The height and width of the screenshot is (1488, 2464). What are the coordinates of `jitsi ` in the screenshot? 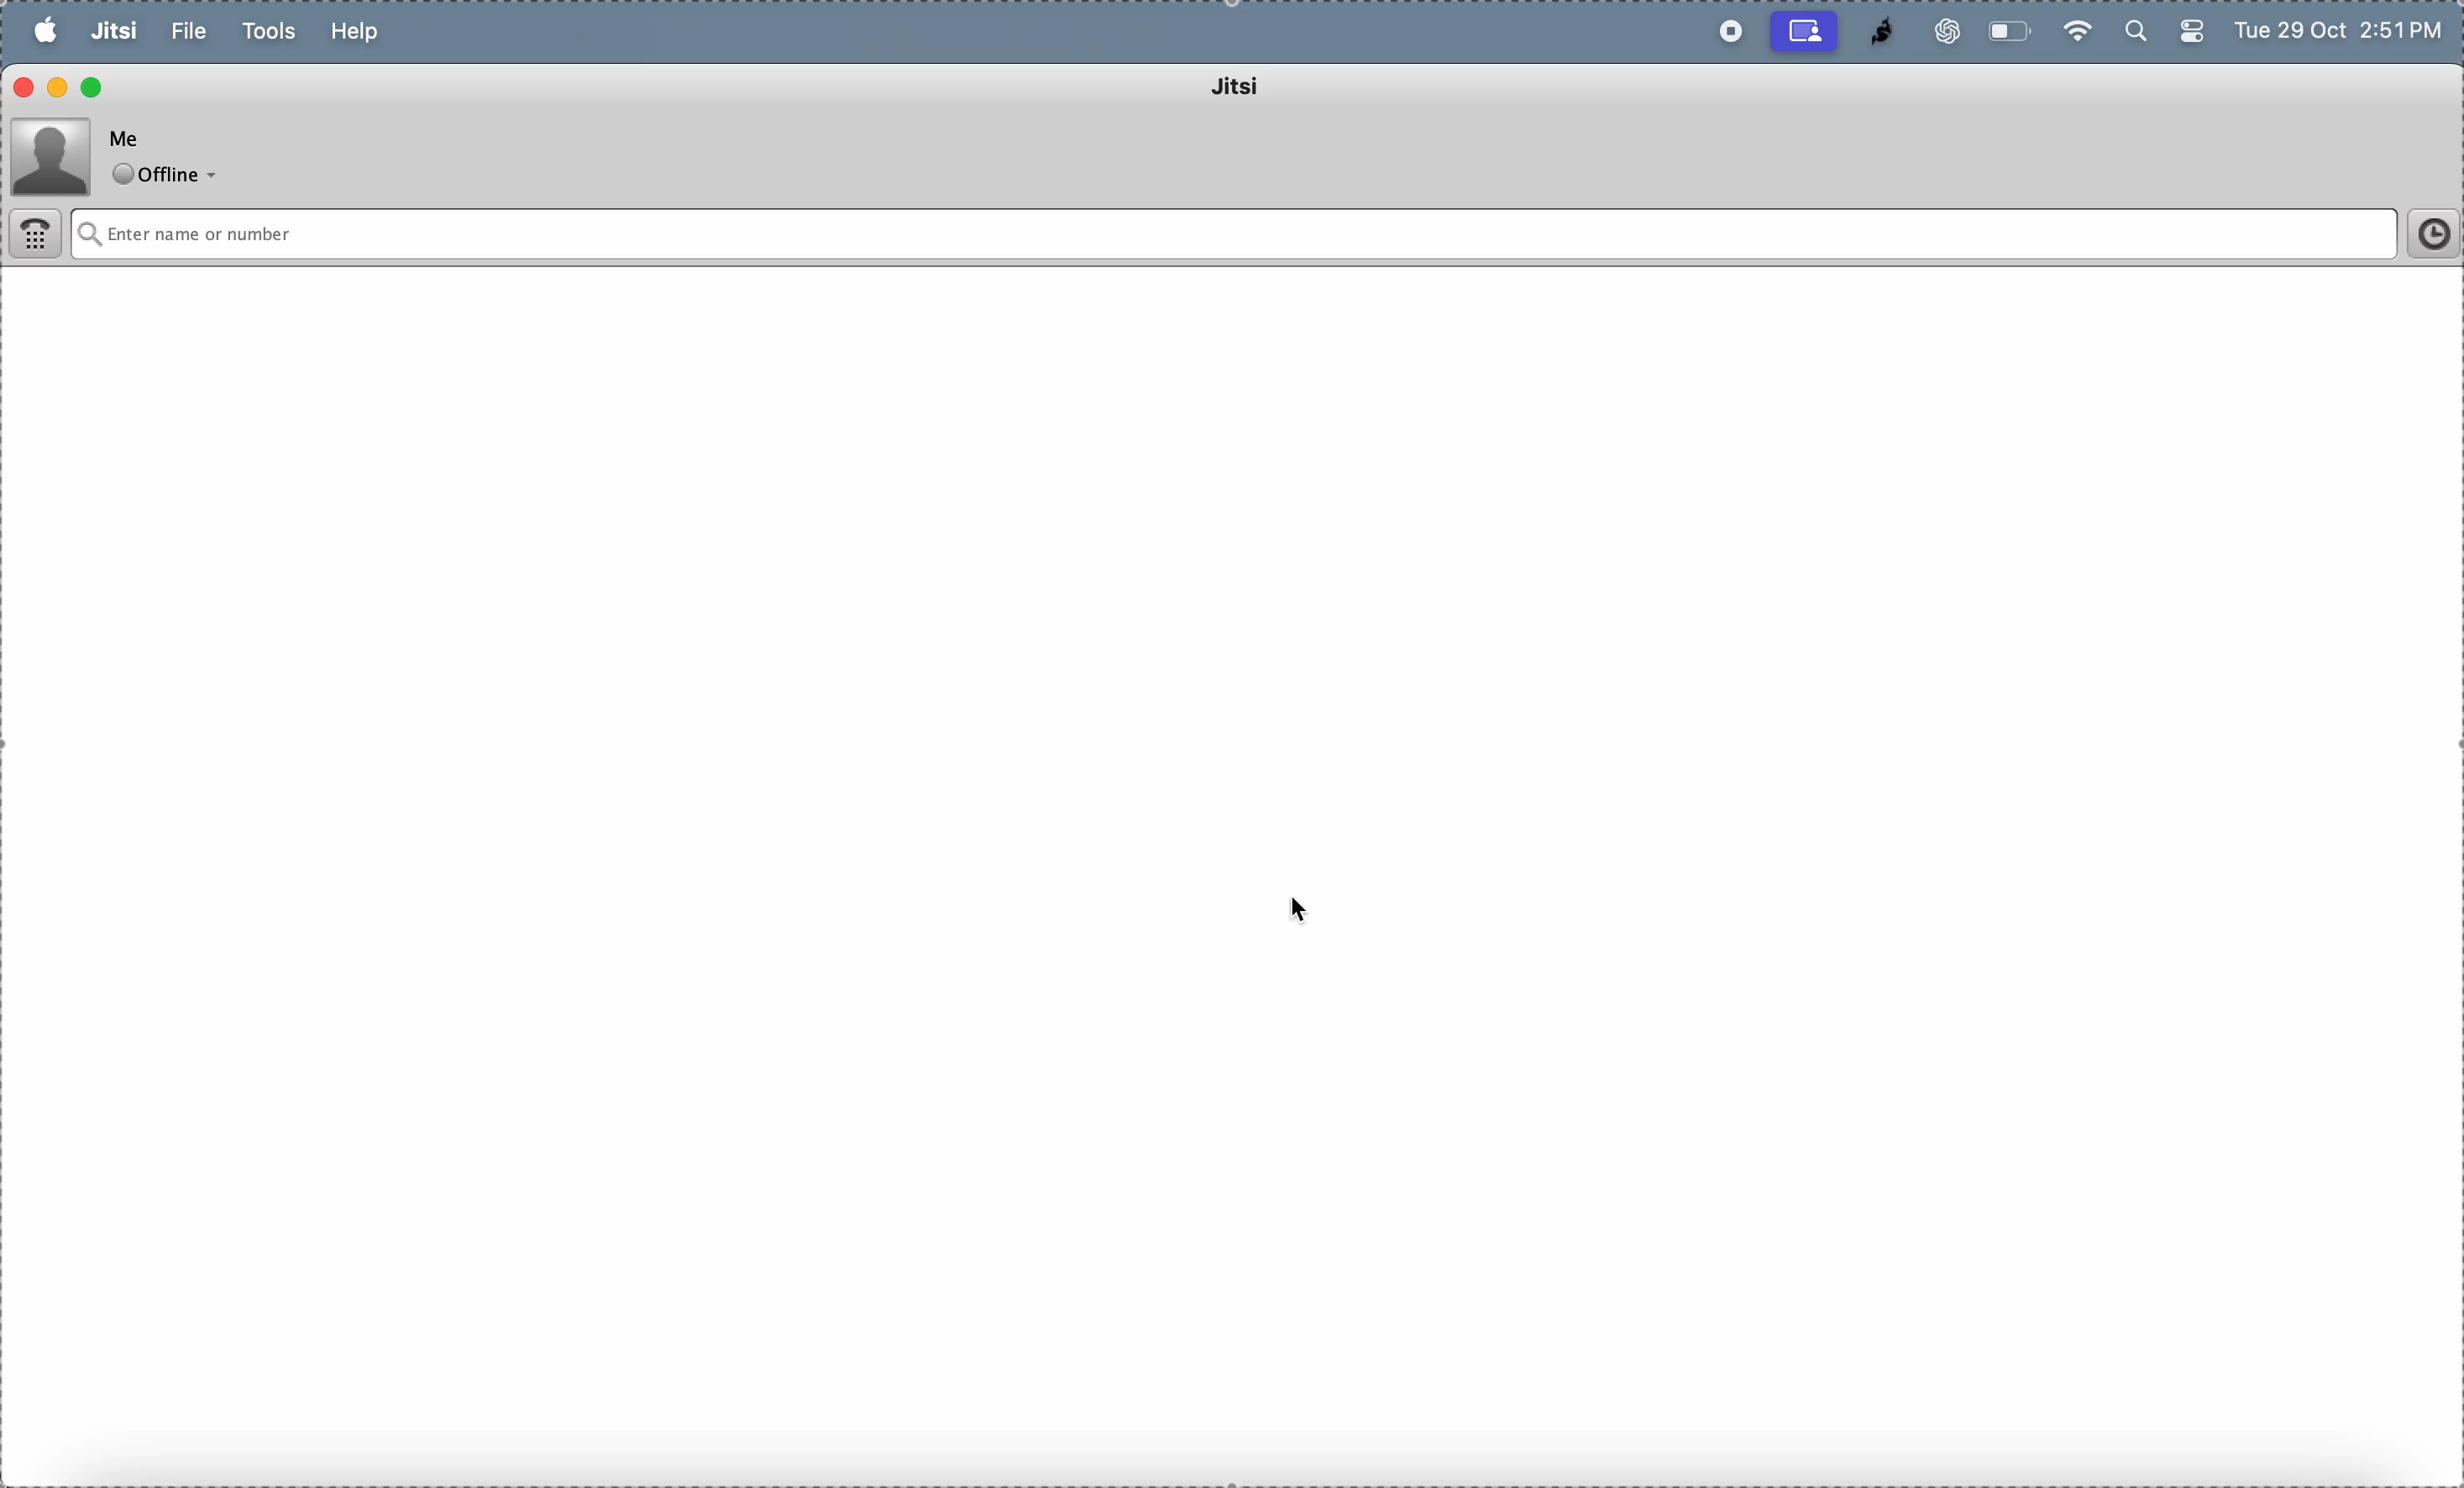 It's located at (1263, 90).